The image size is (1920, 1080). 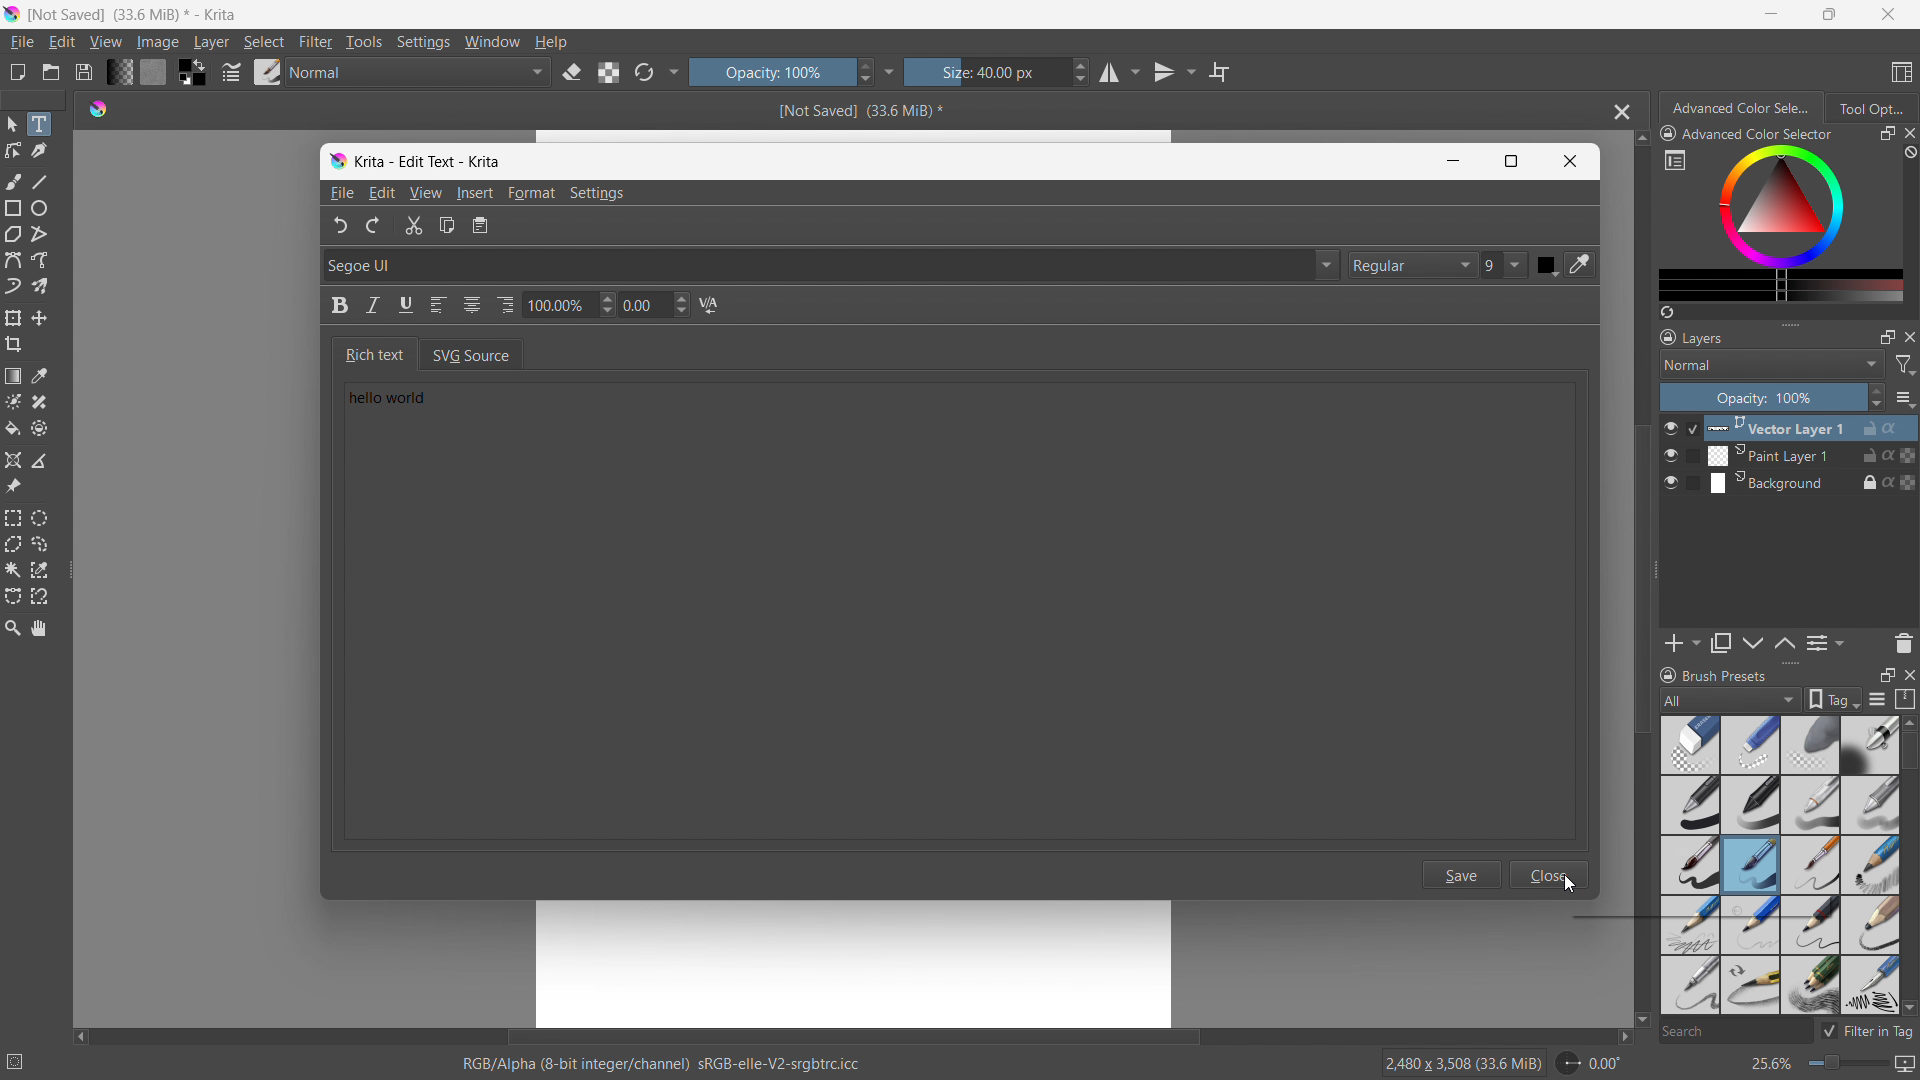 I want to click on scroll down, so click(x=1908, y=1007).